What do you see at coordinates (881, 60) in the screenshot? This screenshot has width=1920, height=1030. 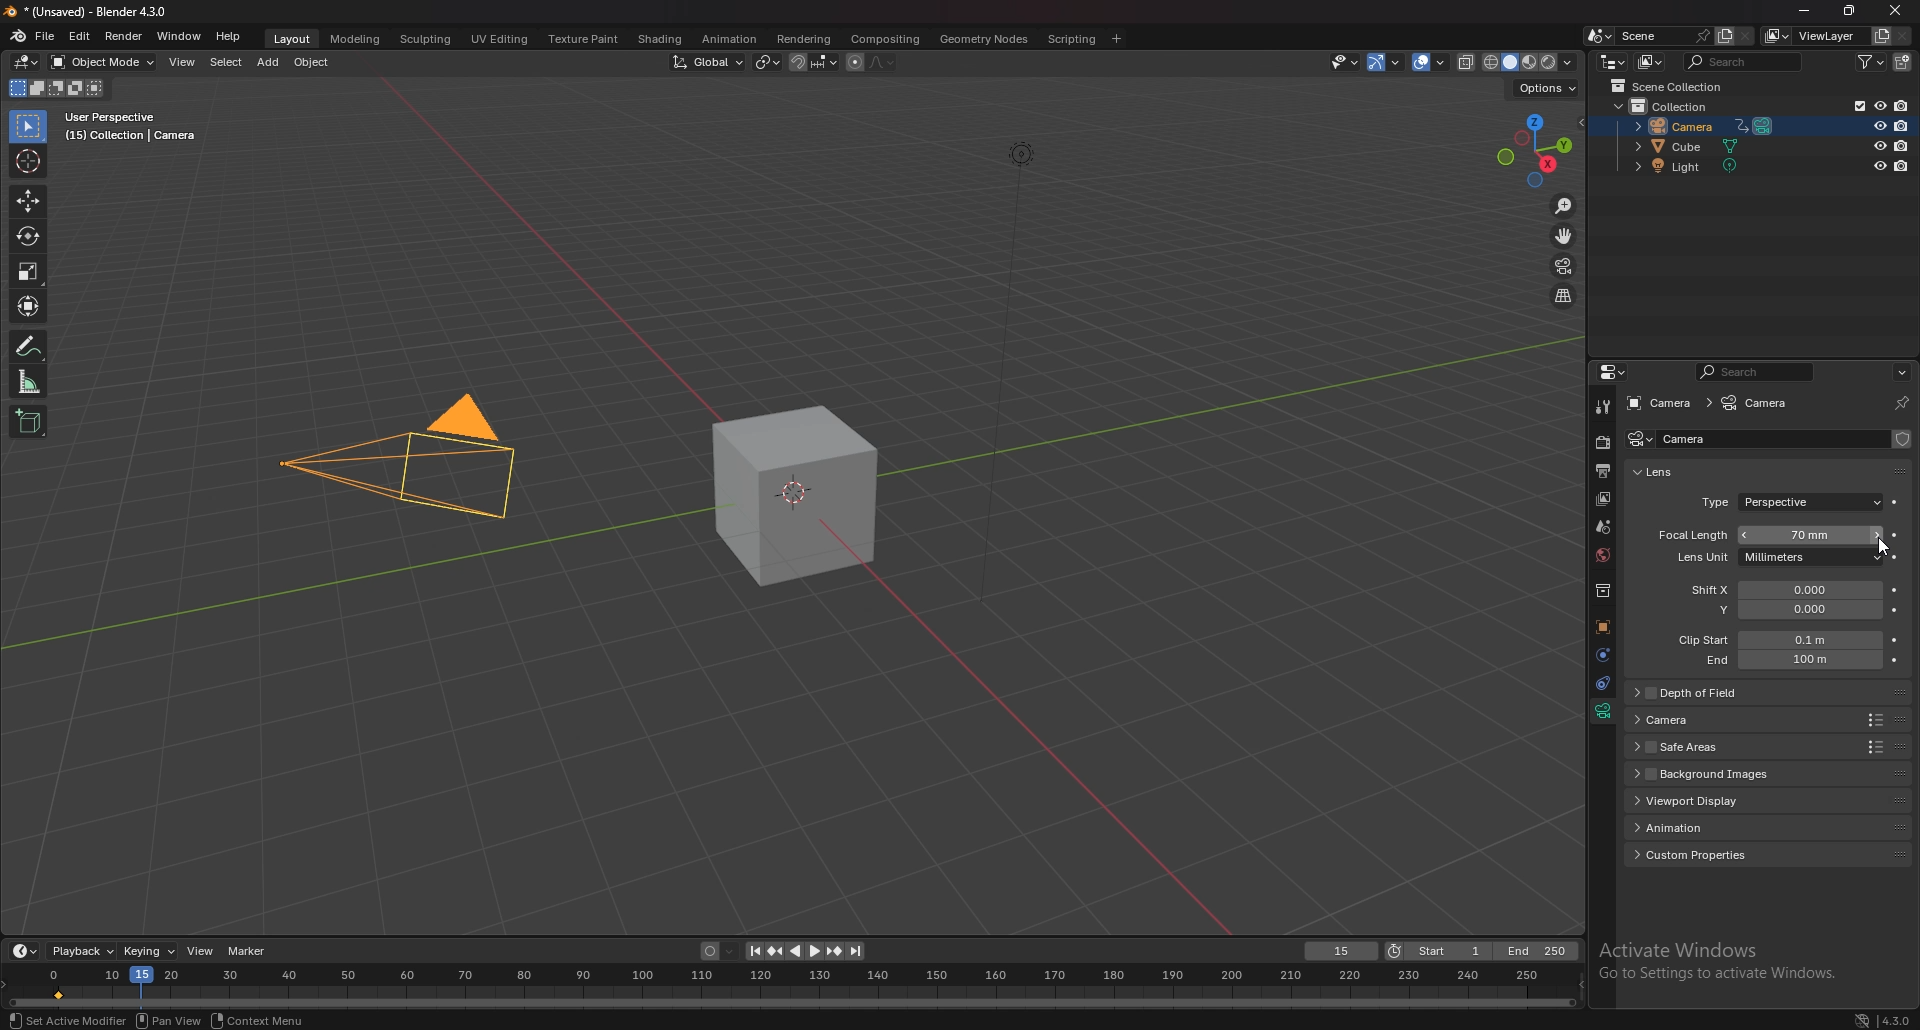 I see `proportional editing falloff` at bounding box center [881, 60].